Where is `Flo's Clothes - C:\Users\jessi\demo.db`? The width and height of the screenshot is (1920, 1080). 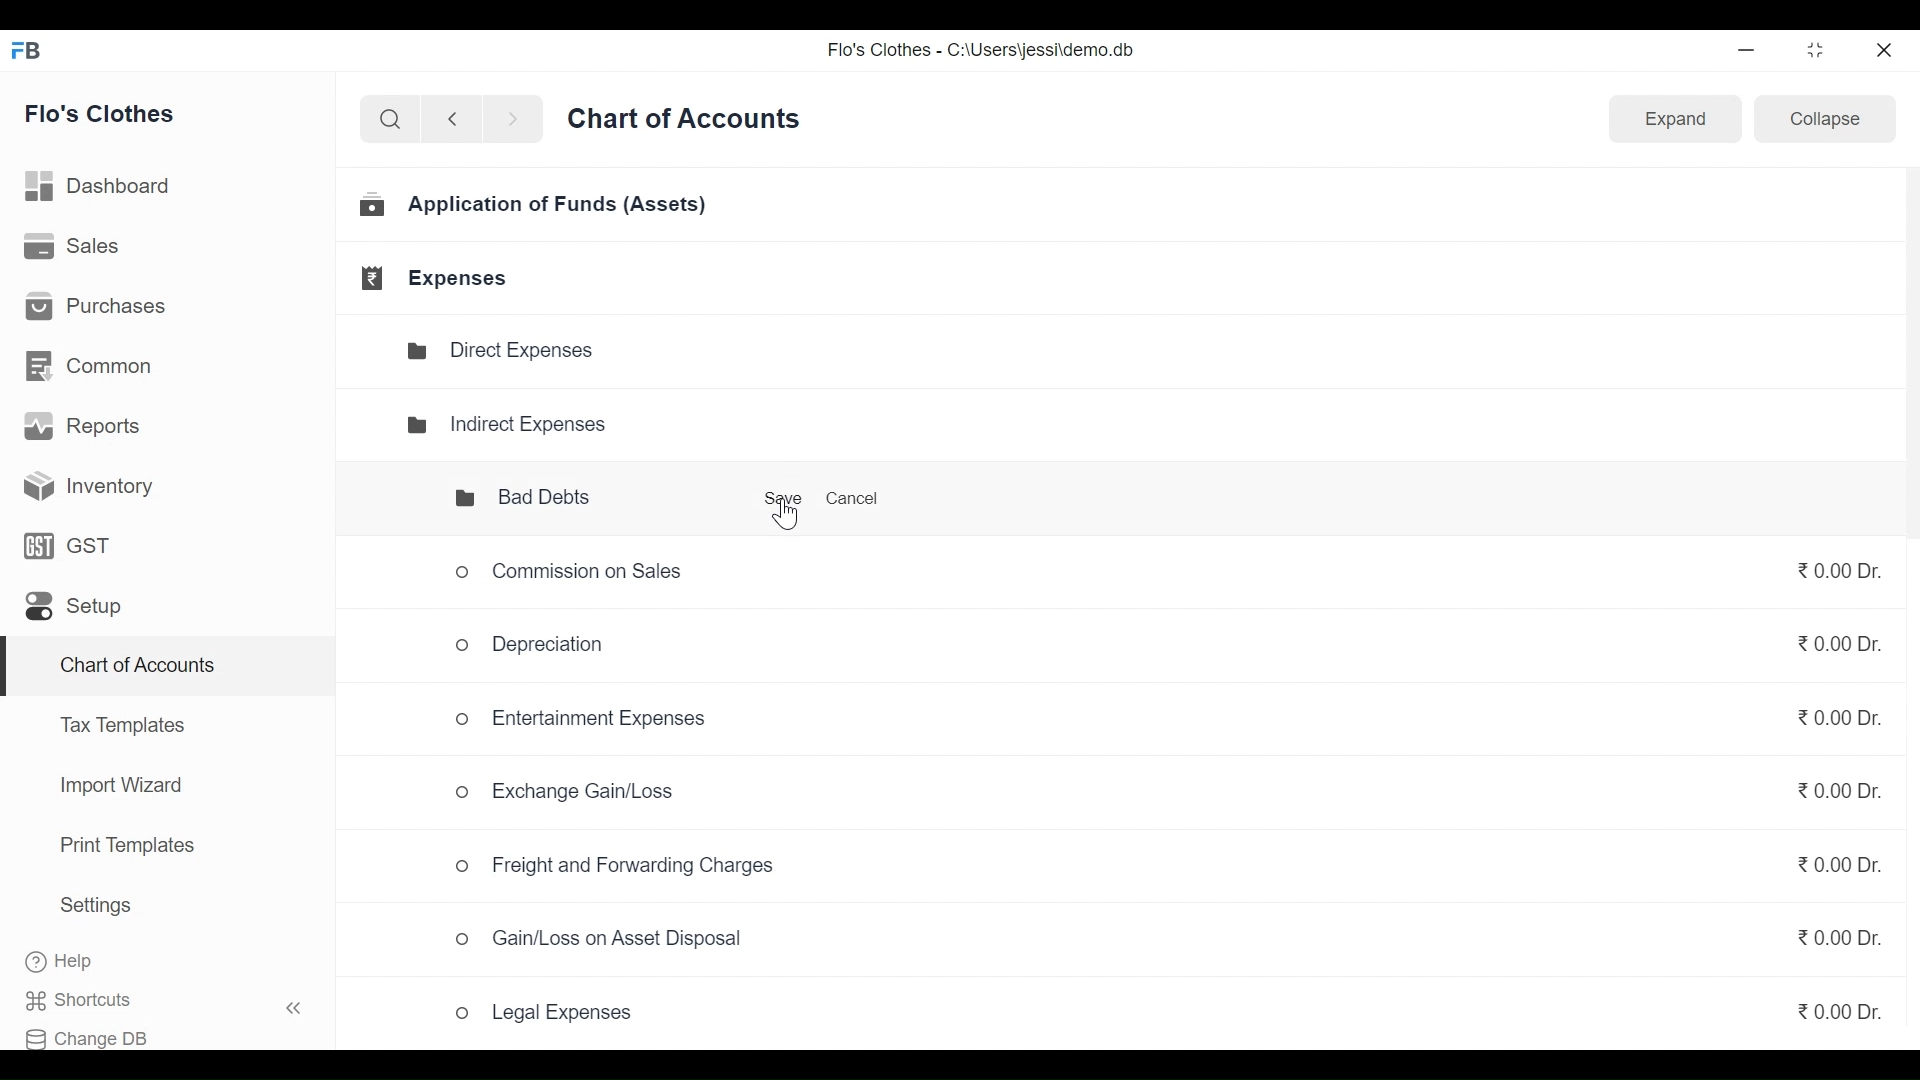 Flo's Clothes - C:\Users\jessi\demo.db is located at coordinates (984, 54).